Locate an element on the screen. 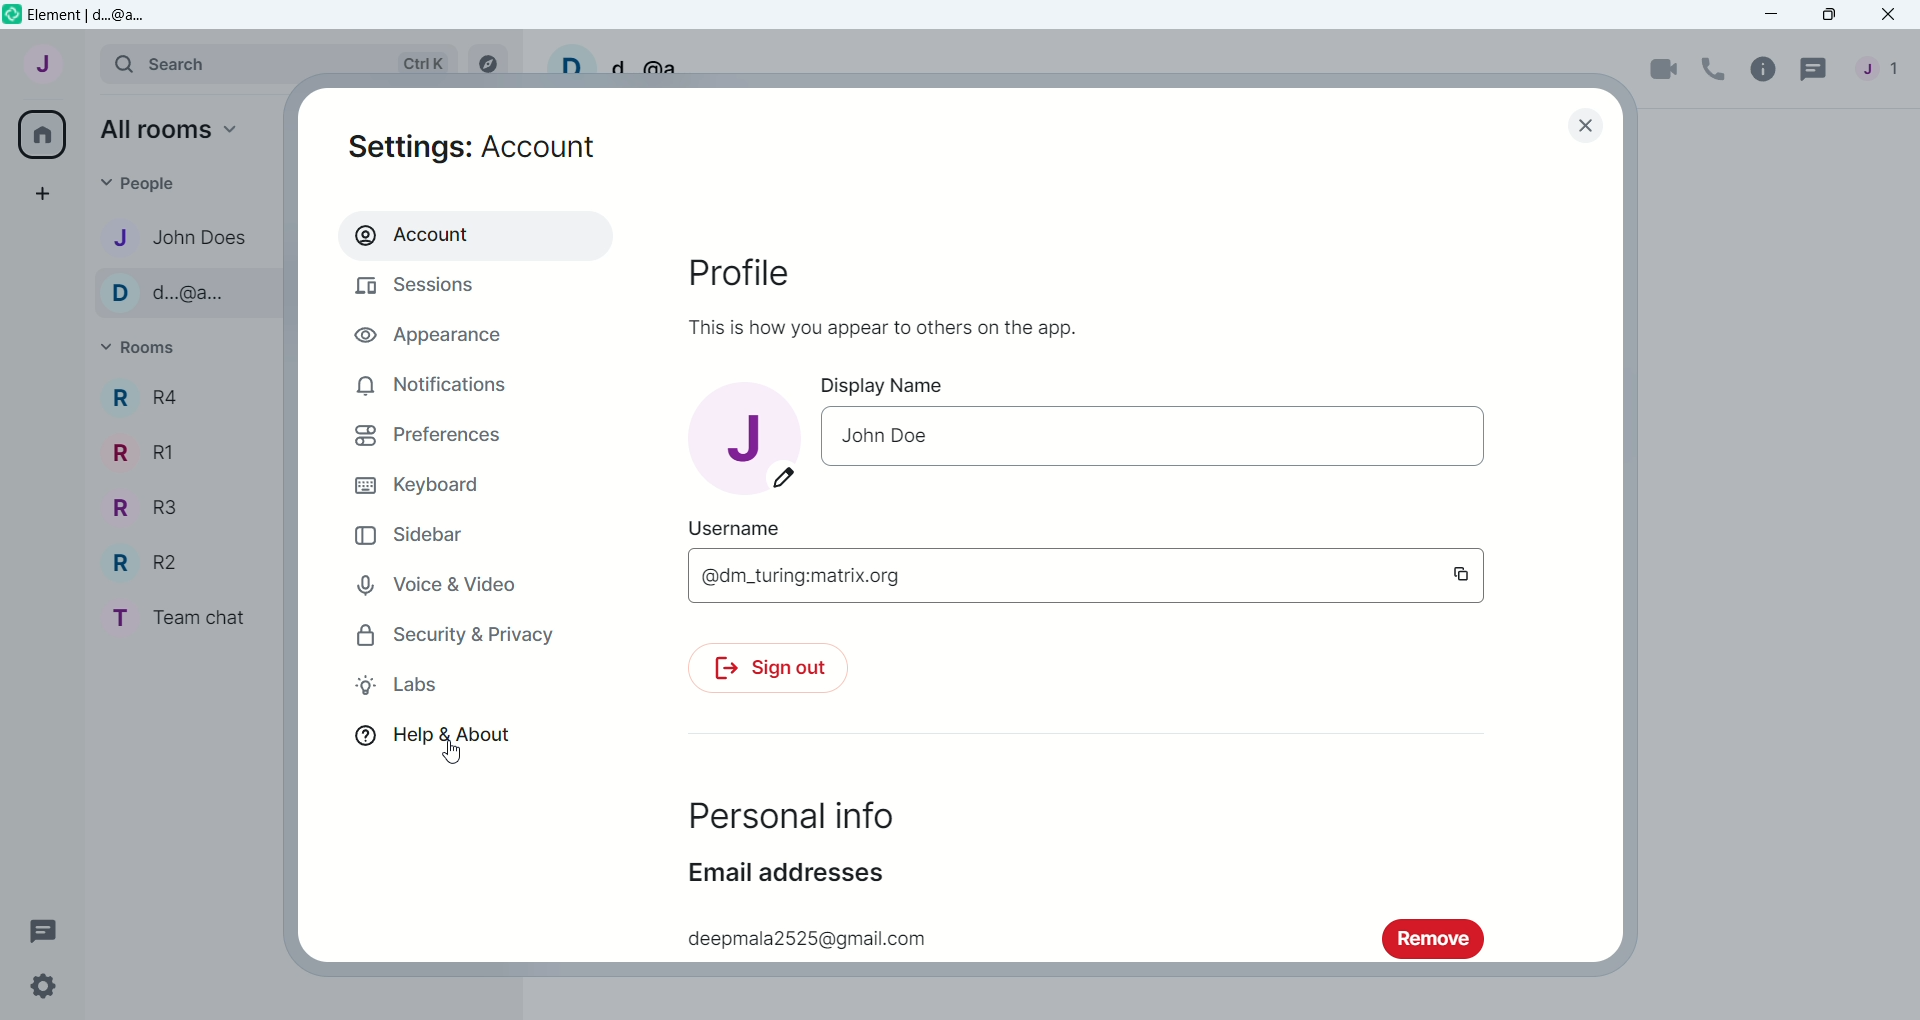  Maximize is located at coordinates (1827, 16).